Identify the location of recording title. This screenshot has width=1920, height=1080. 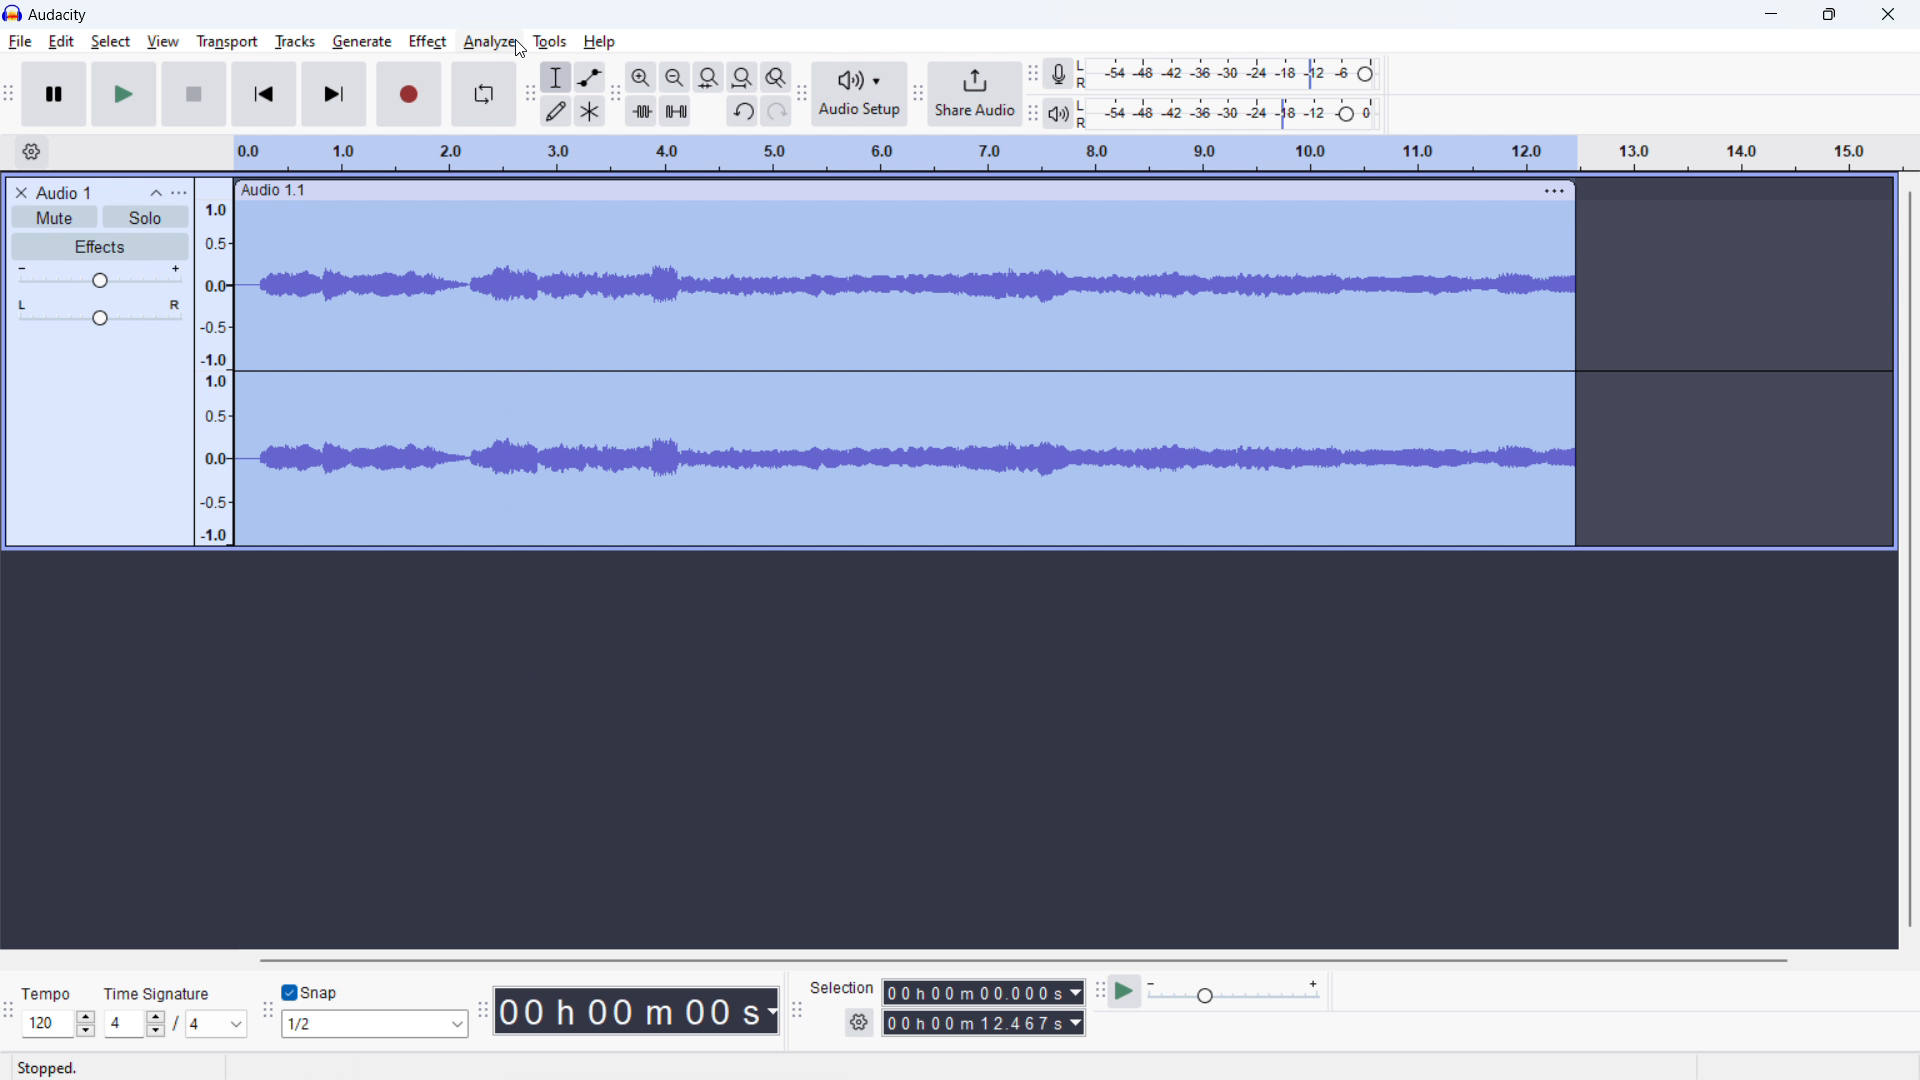
(65, 193).